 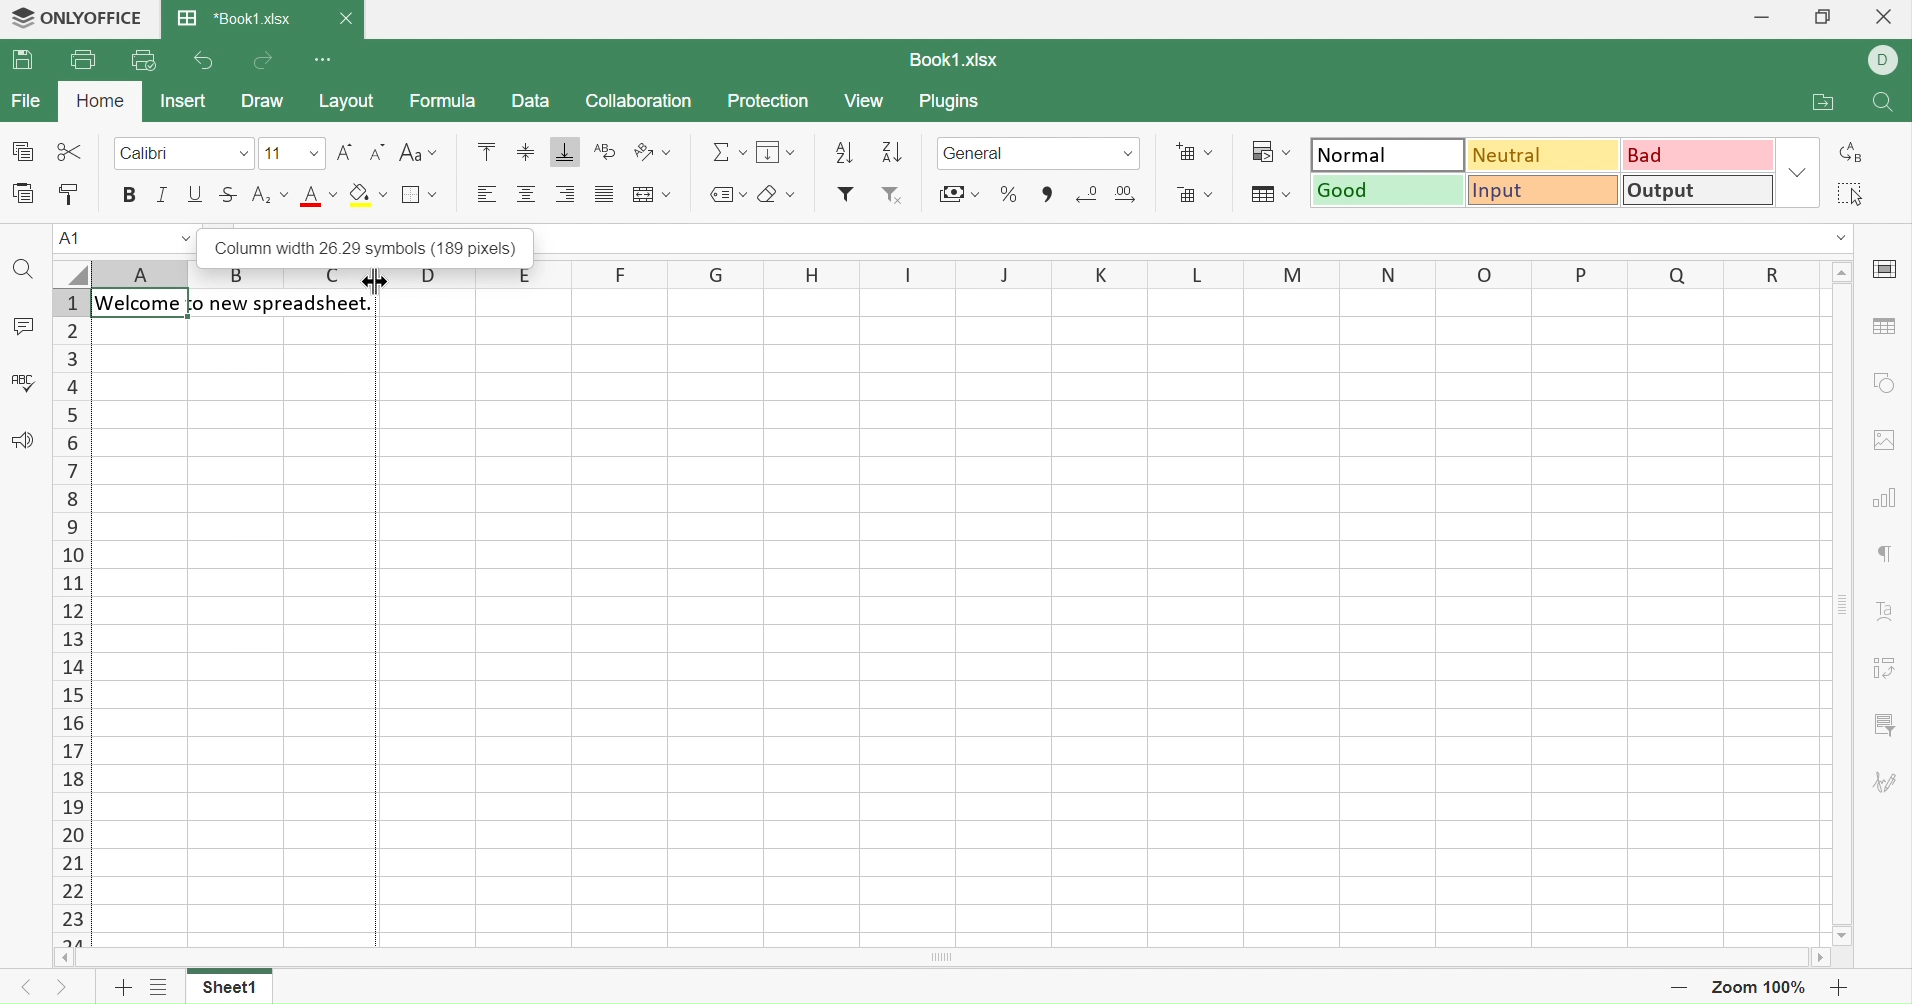 I want to click on Scroll Bar, so click(x=947, y=958).